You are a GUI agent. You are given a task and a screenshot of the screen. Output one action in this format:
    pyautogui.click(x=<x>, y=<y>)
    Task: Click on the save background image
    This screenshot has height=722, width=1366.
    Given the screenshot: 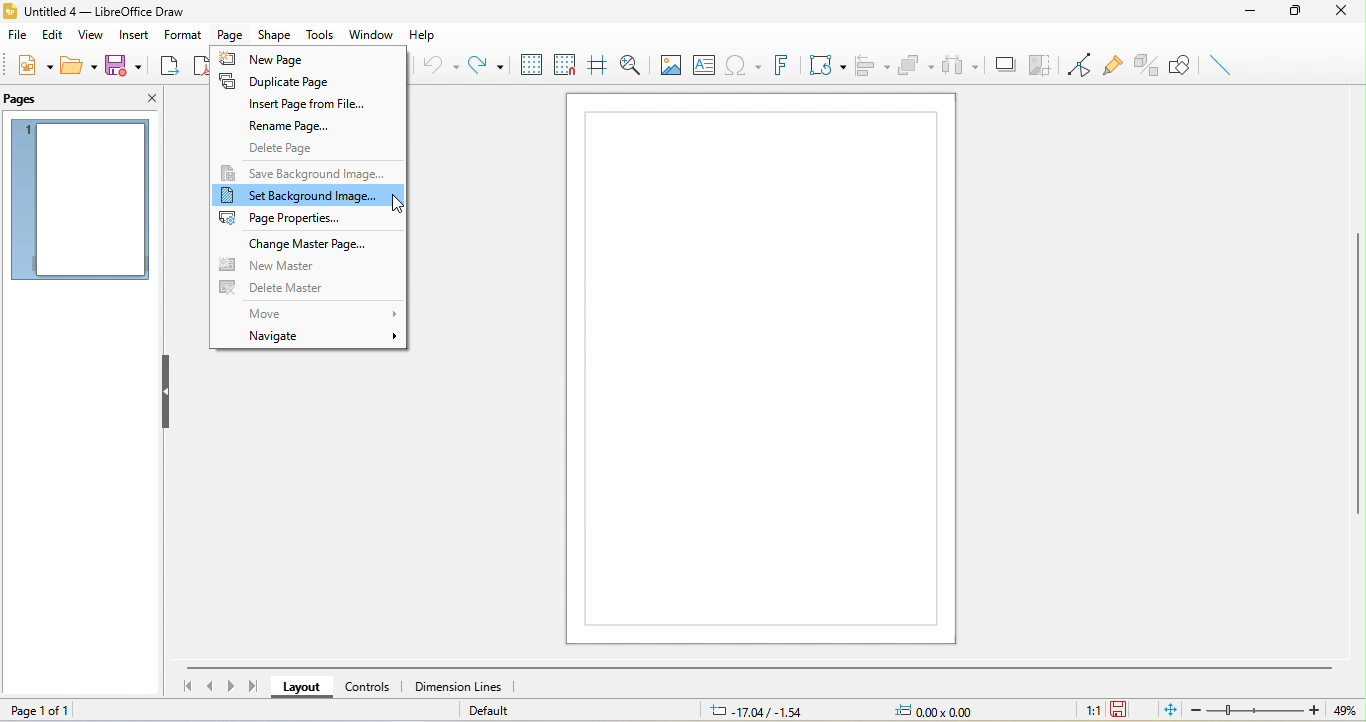 What is the action you would take?
    pyautogui.click(x=304, y=170)
    